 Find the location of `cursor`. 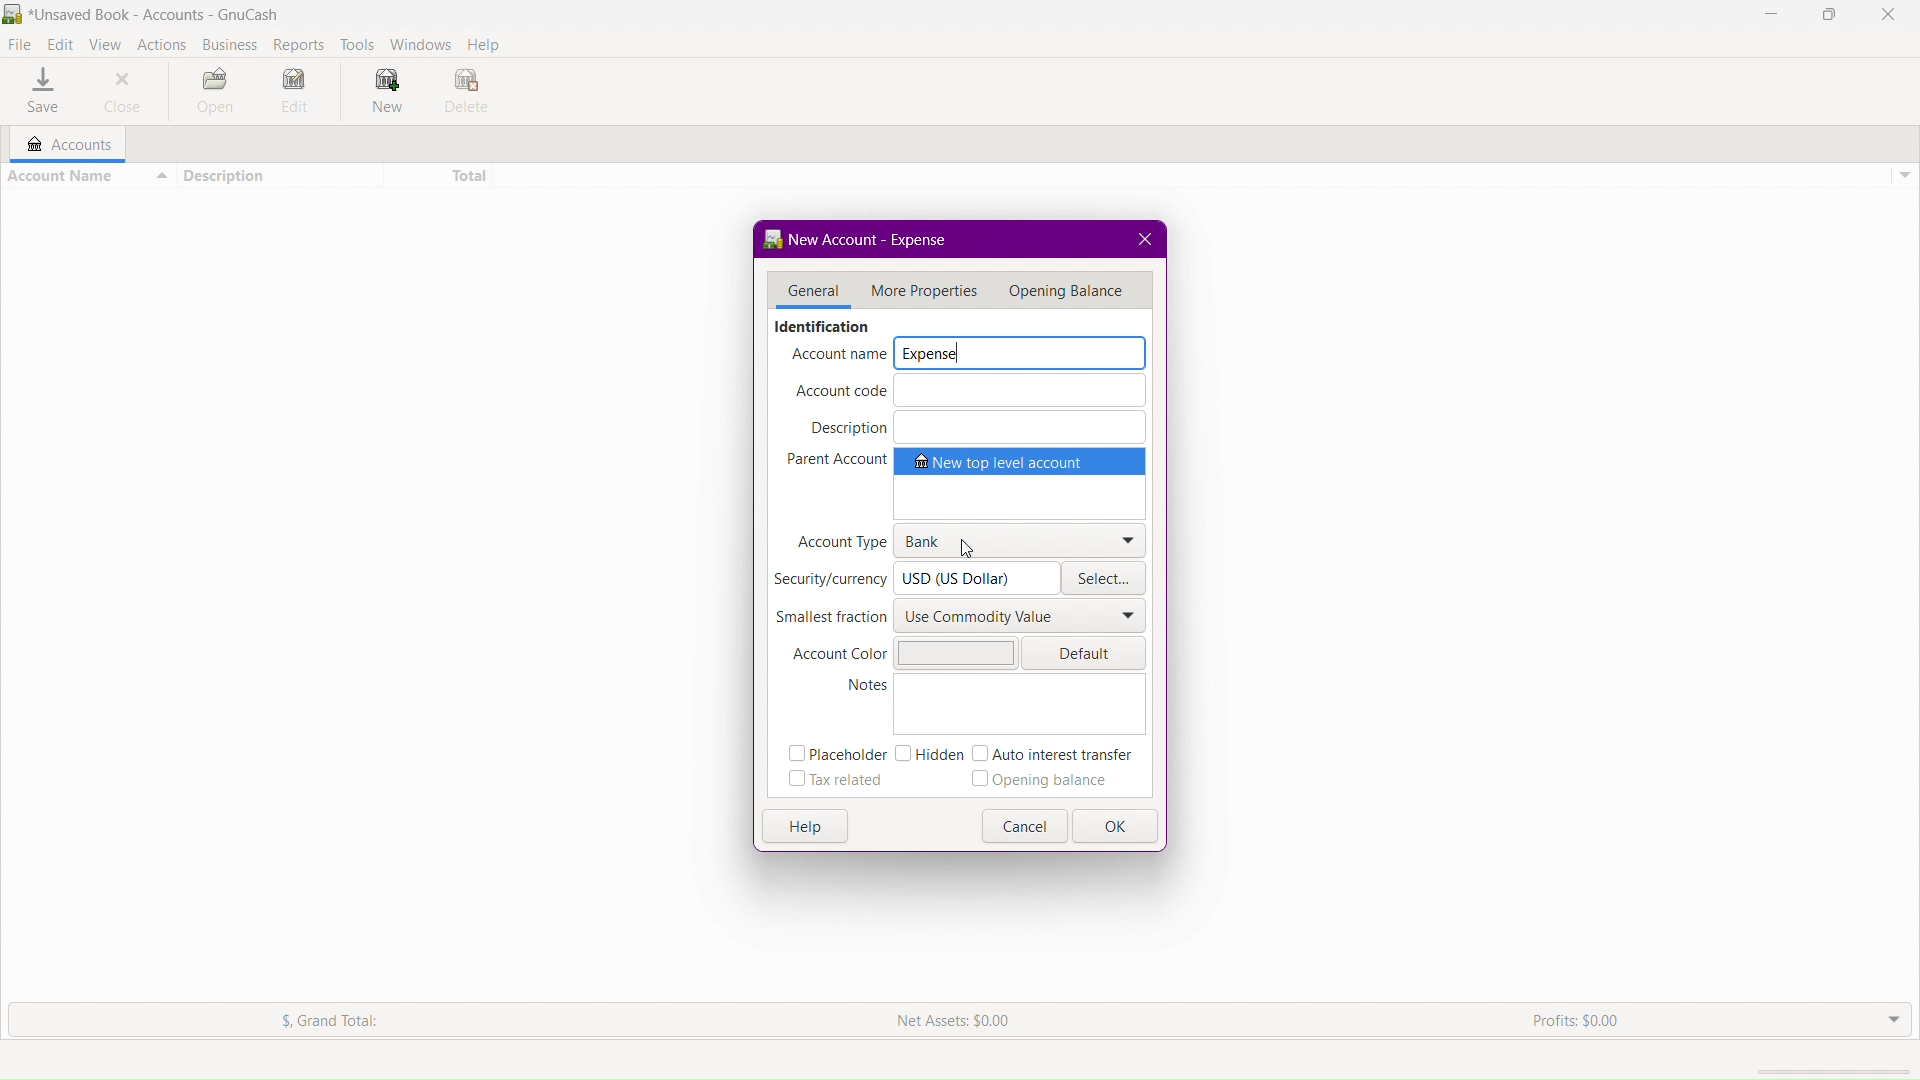

cursor is located at coordinates (970, 550).